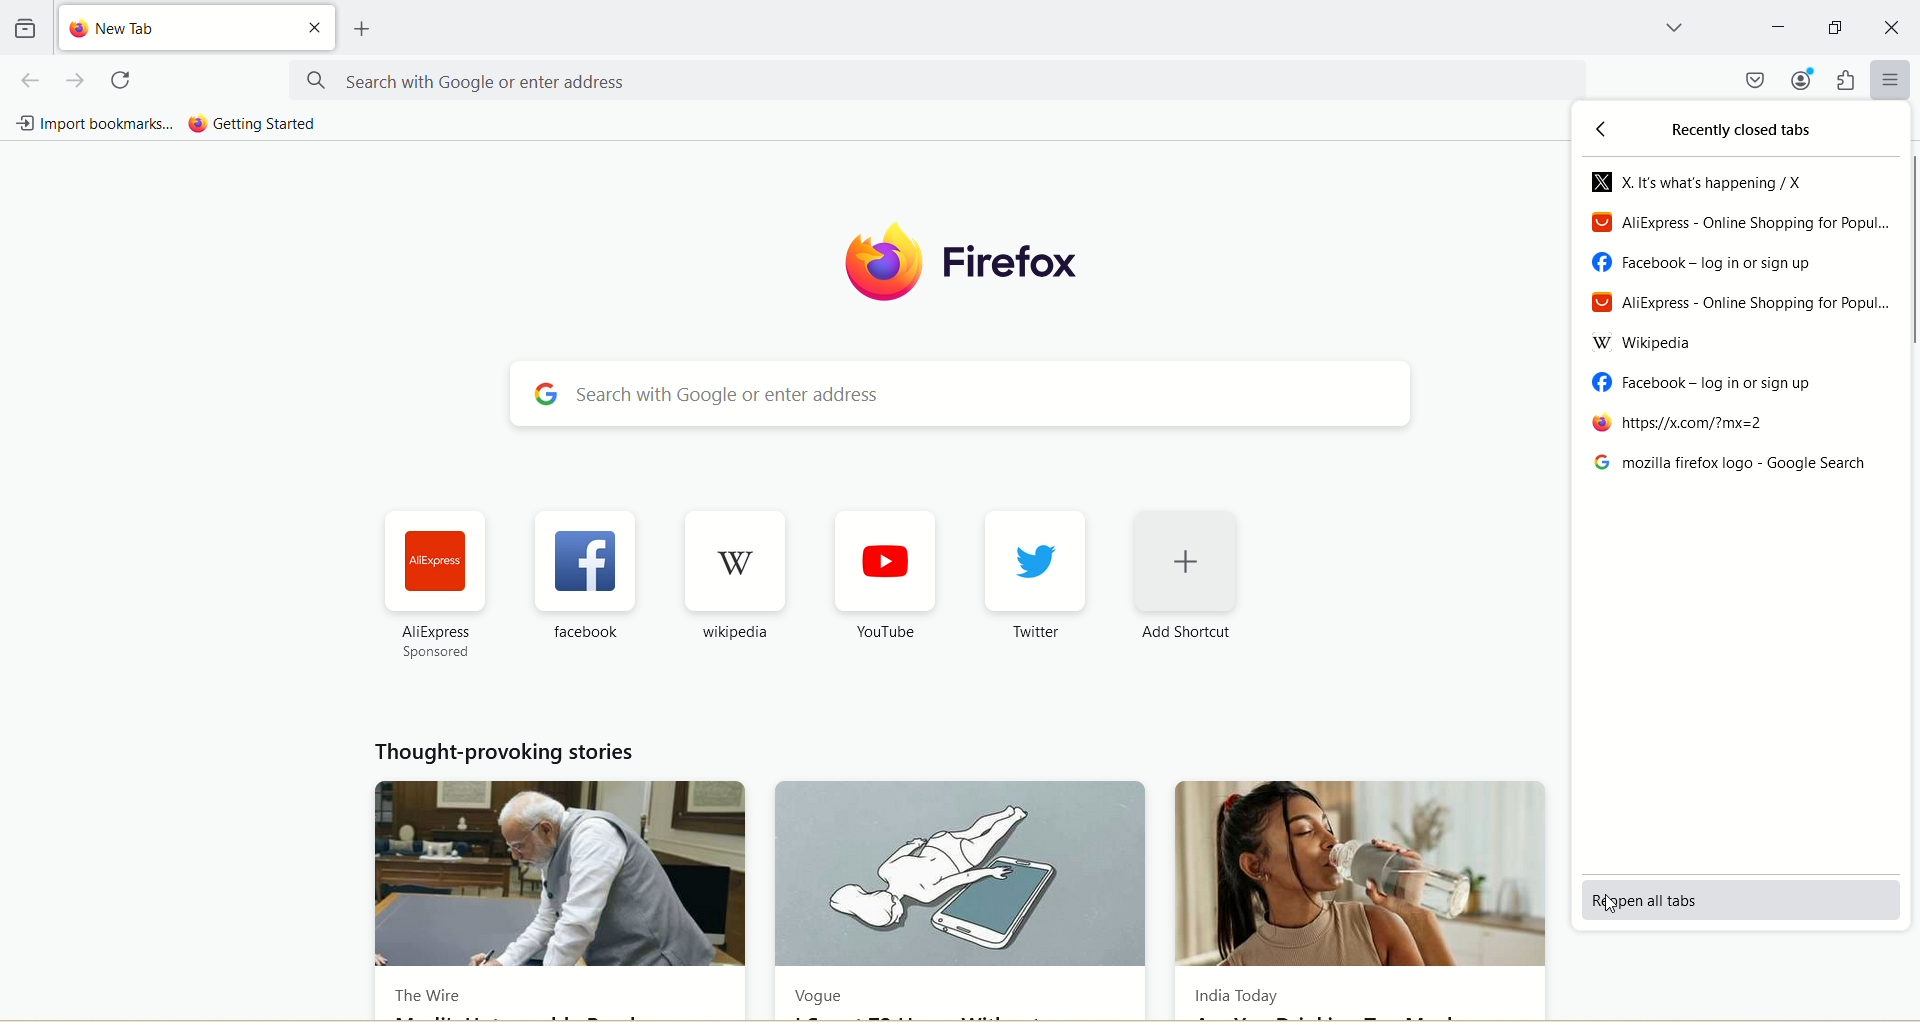  Describe the element at coordinates (440, 641) in the screenshot. I see `AliExpress sponsored` at that location.